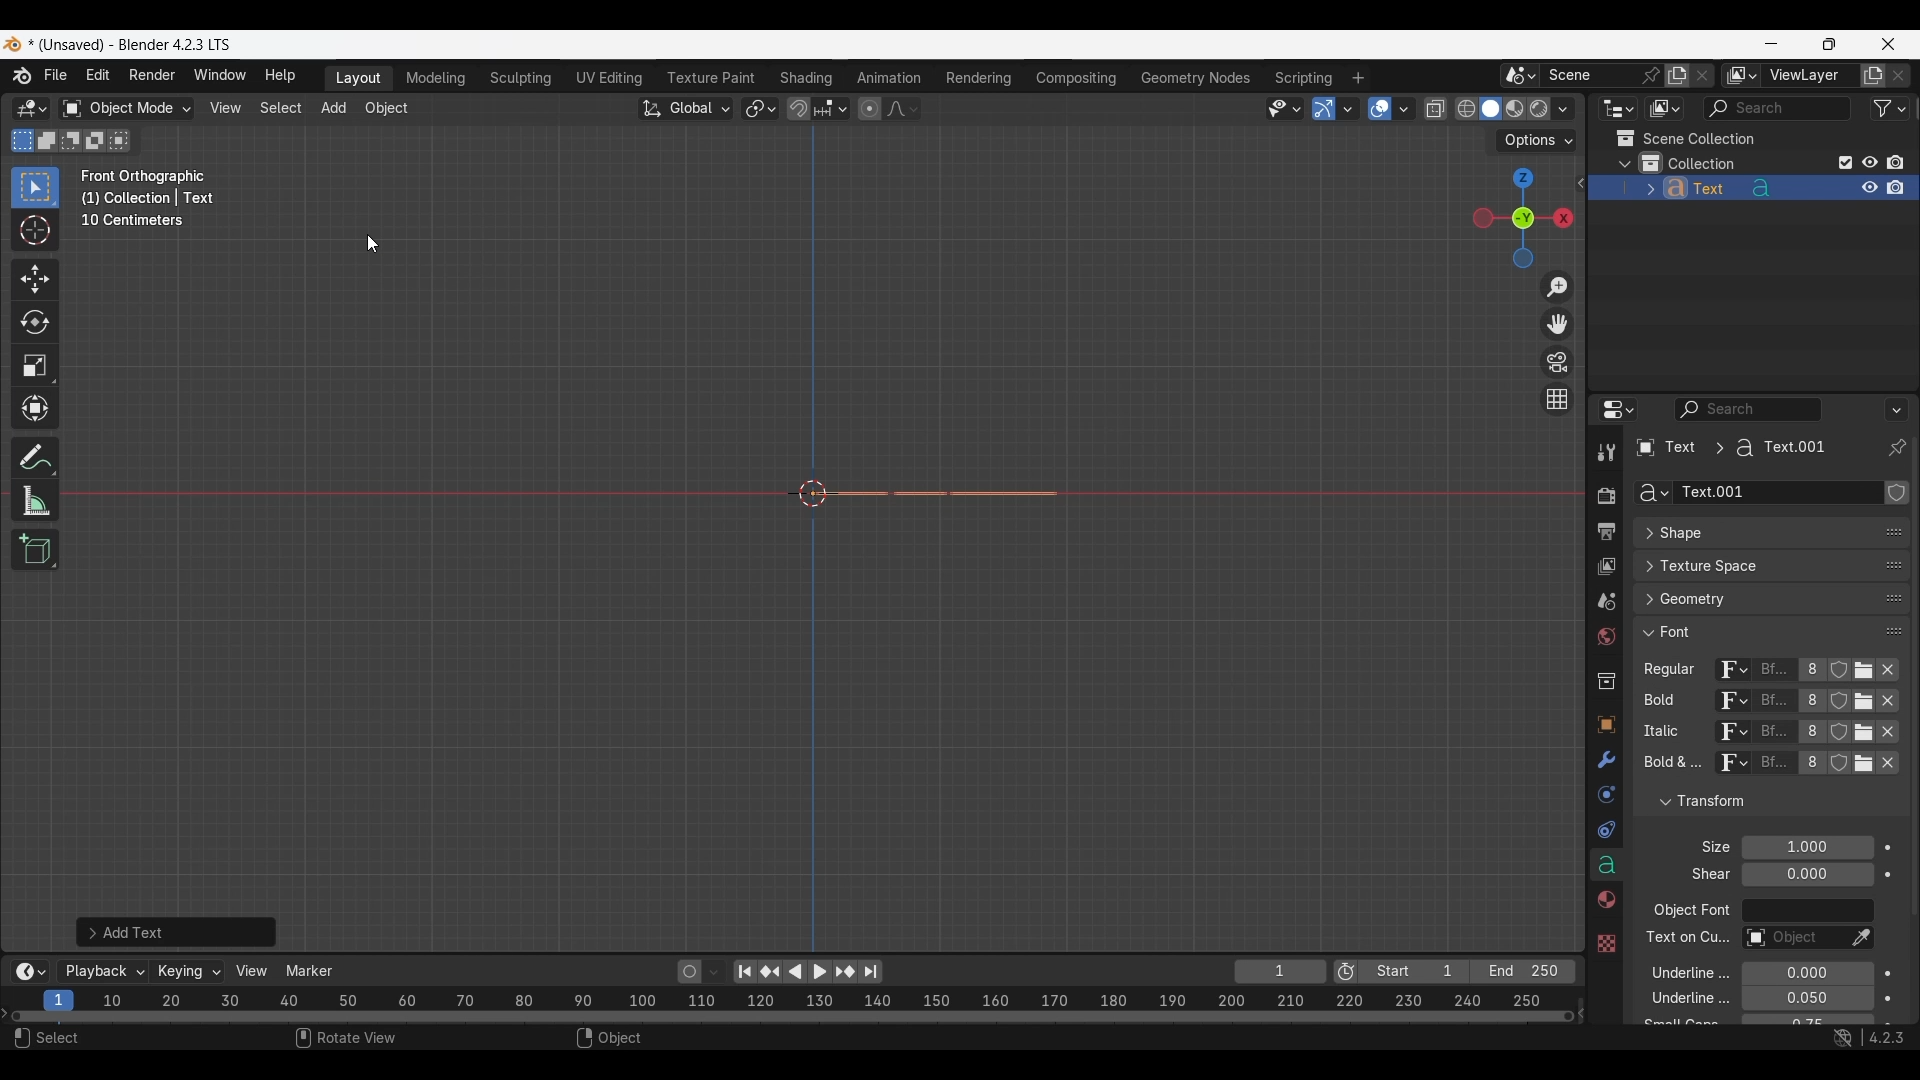 The image size is (1920, 1080). I want to click on Delete scene, so click(1702, 76).